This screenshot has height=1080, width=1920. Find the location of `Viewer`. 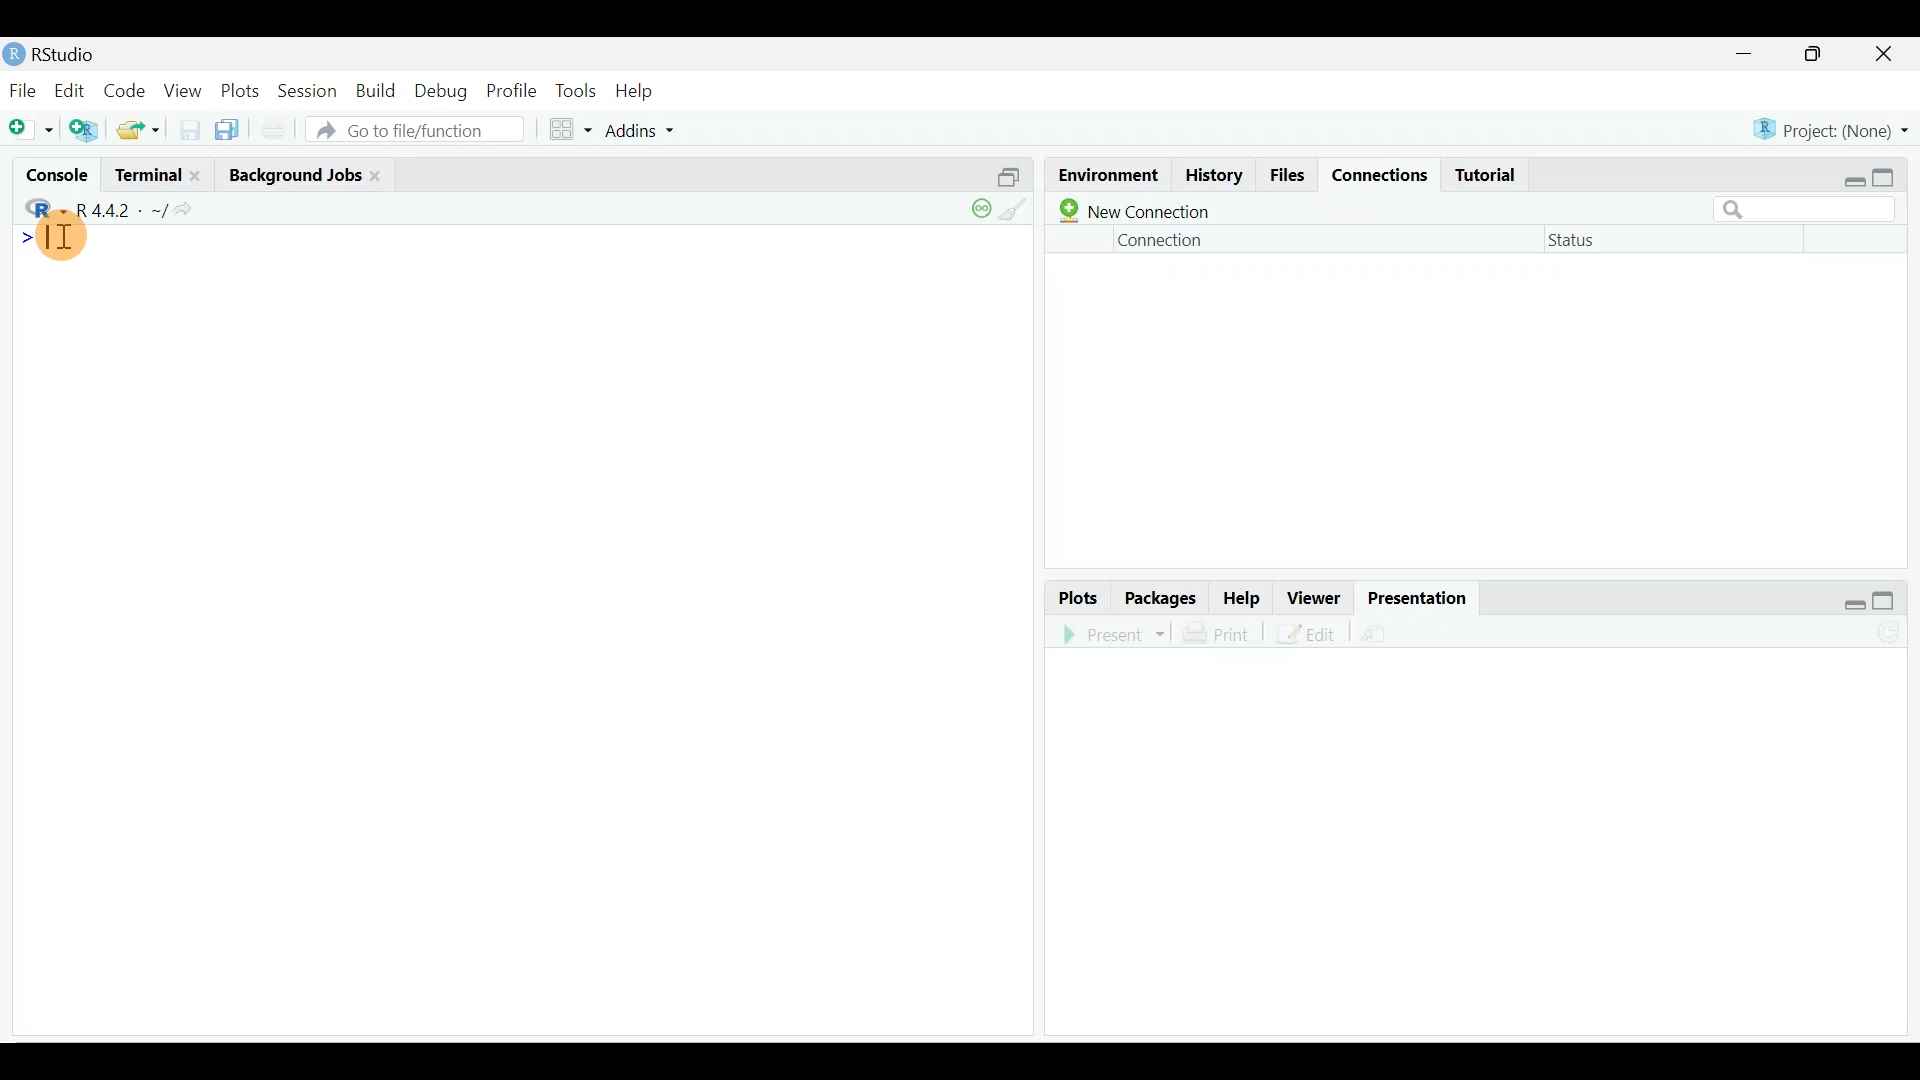

Viewer is located at coordinates (1316, 596).